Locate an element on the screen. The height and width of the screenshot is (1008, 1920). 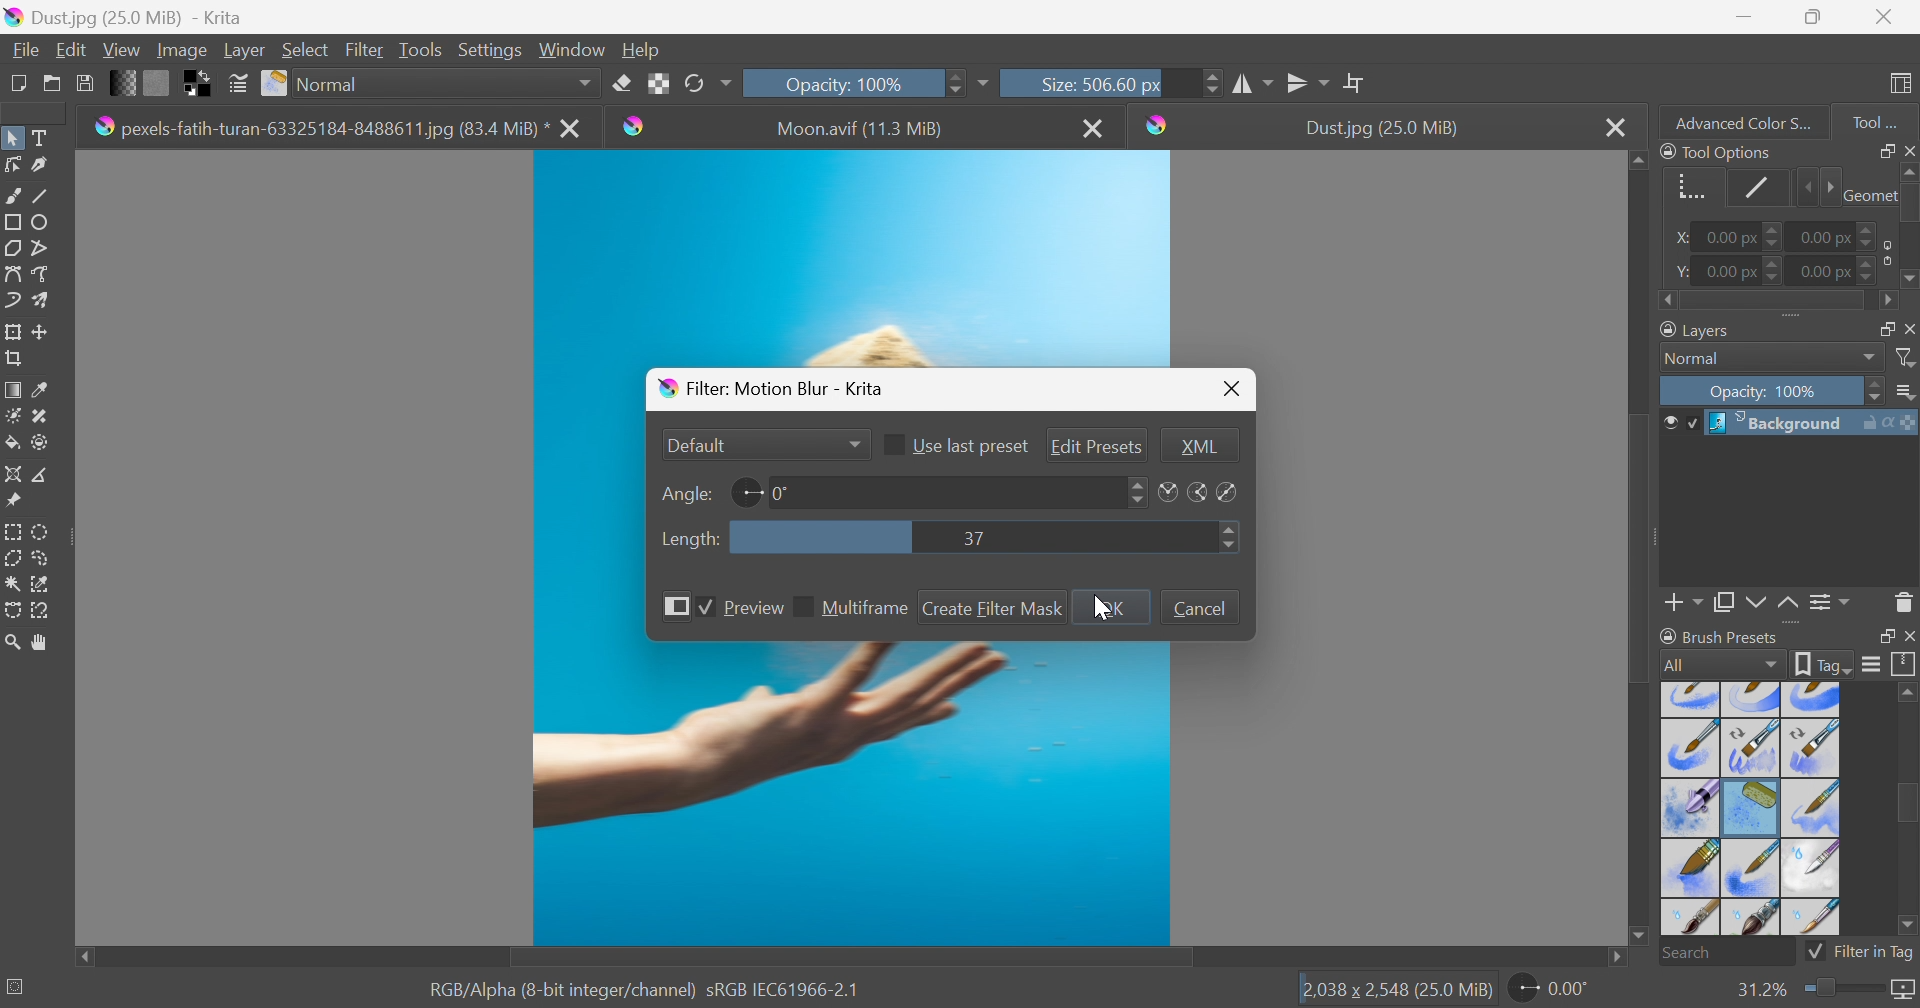
Size: 506.60 px is located at coordinates (1068, 82).